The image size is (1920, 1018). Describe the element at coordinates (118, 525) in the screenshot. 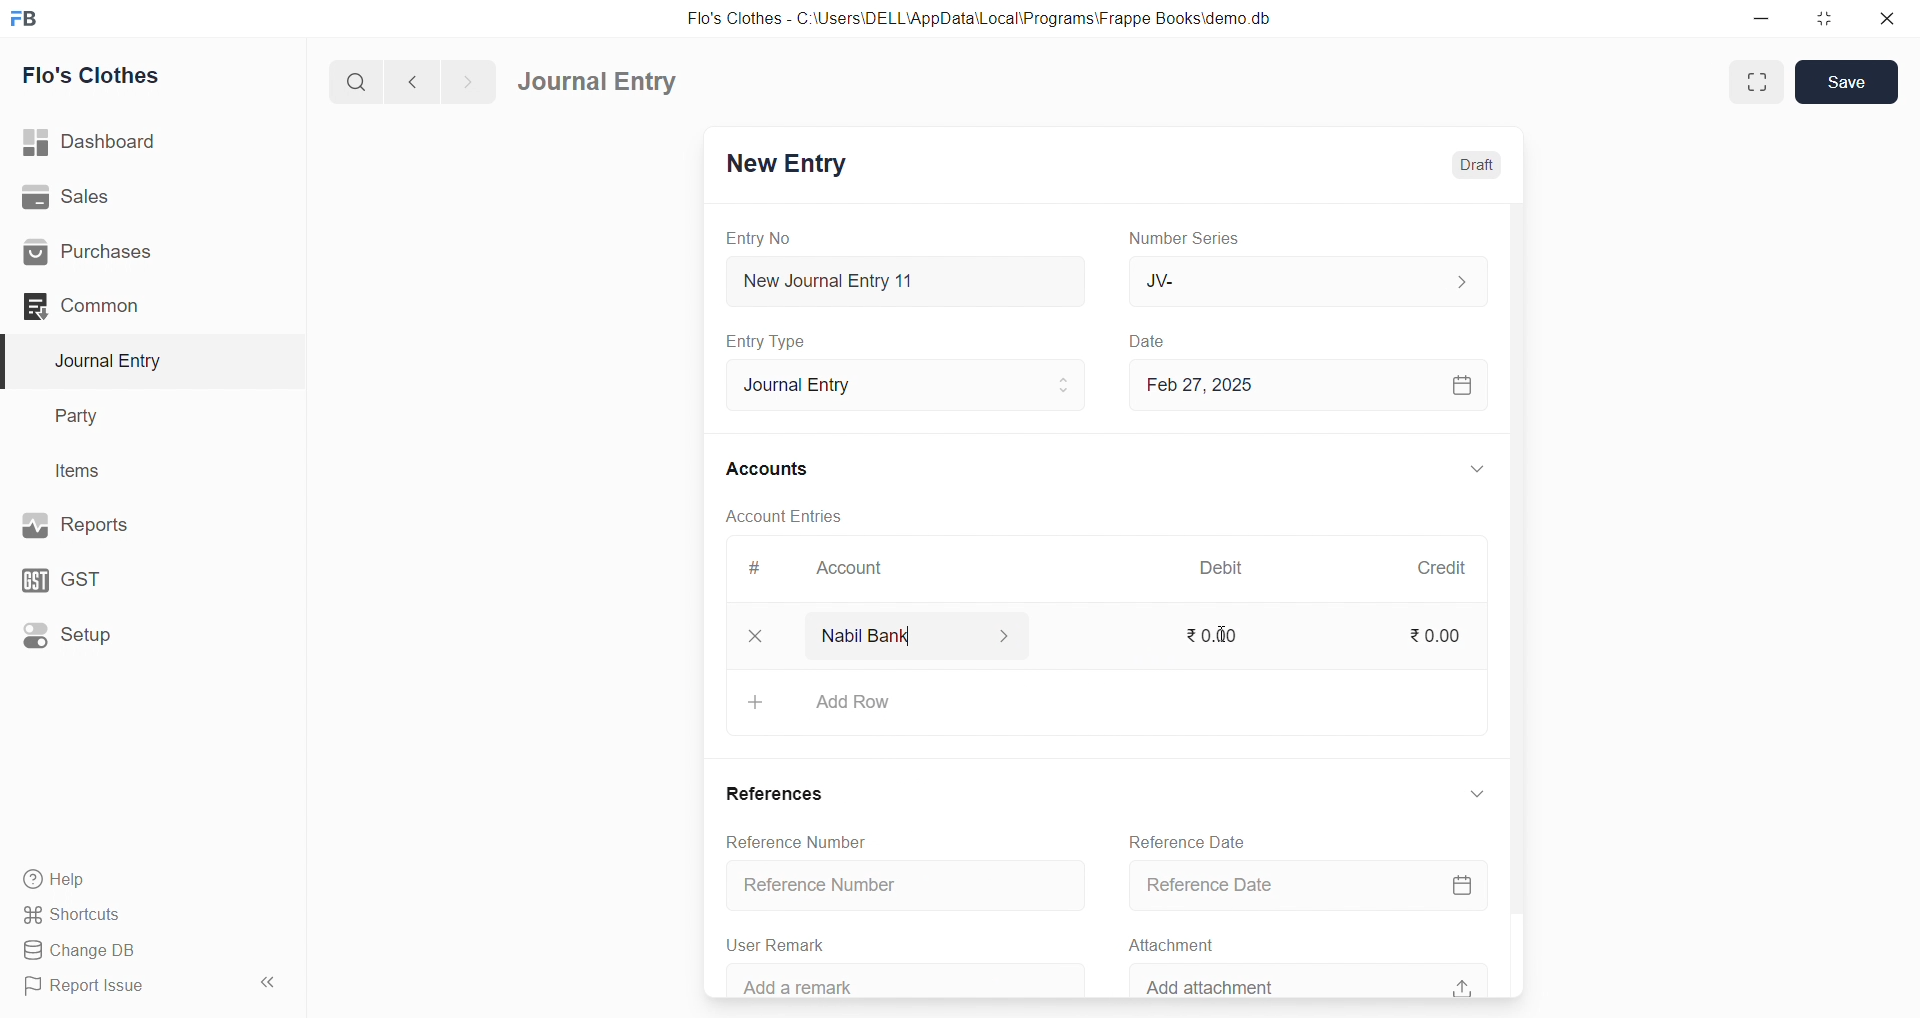

I see `Reports` at that location.